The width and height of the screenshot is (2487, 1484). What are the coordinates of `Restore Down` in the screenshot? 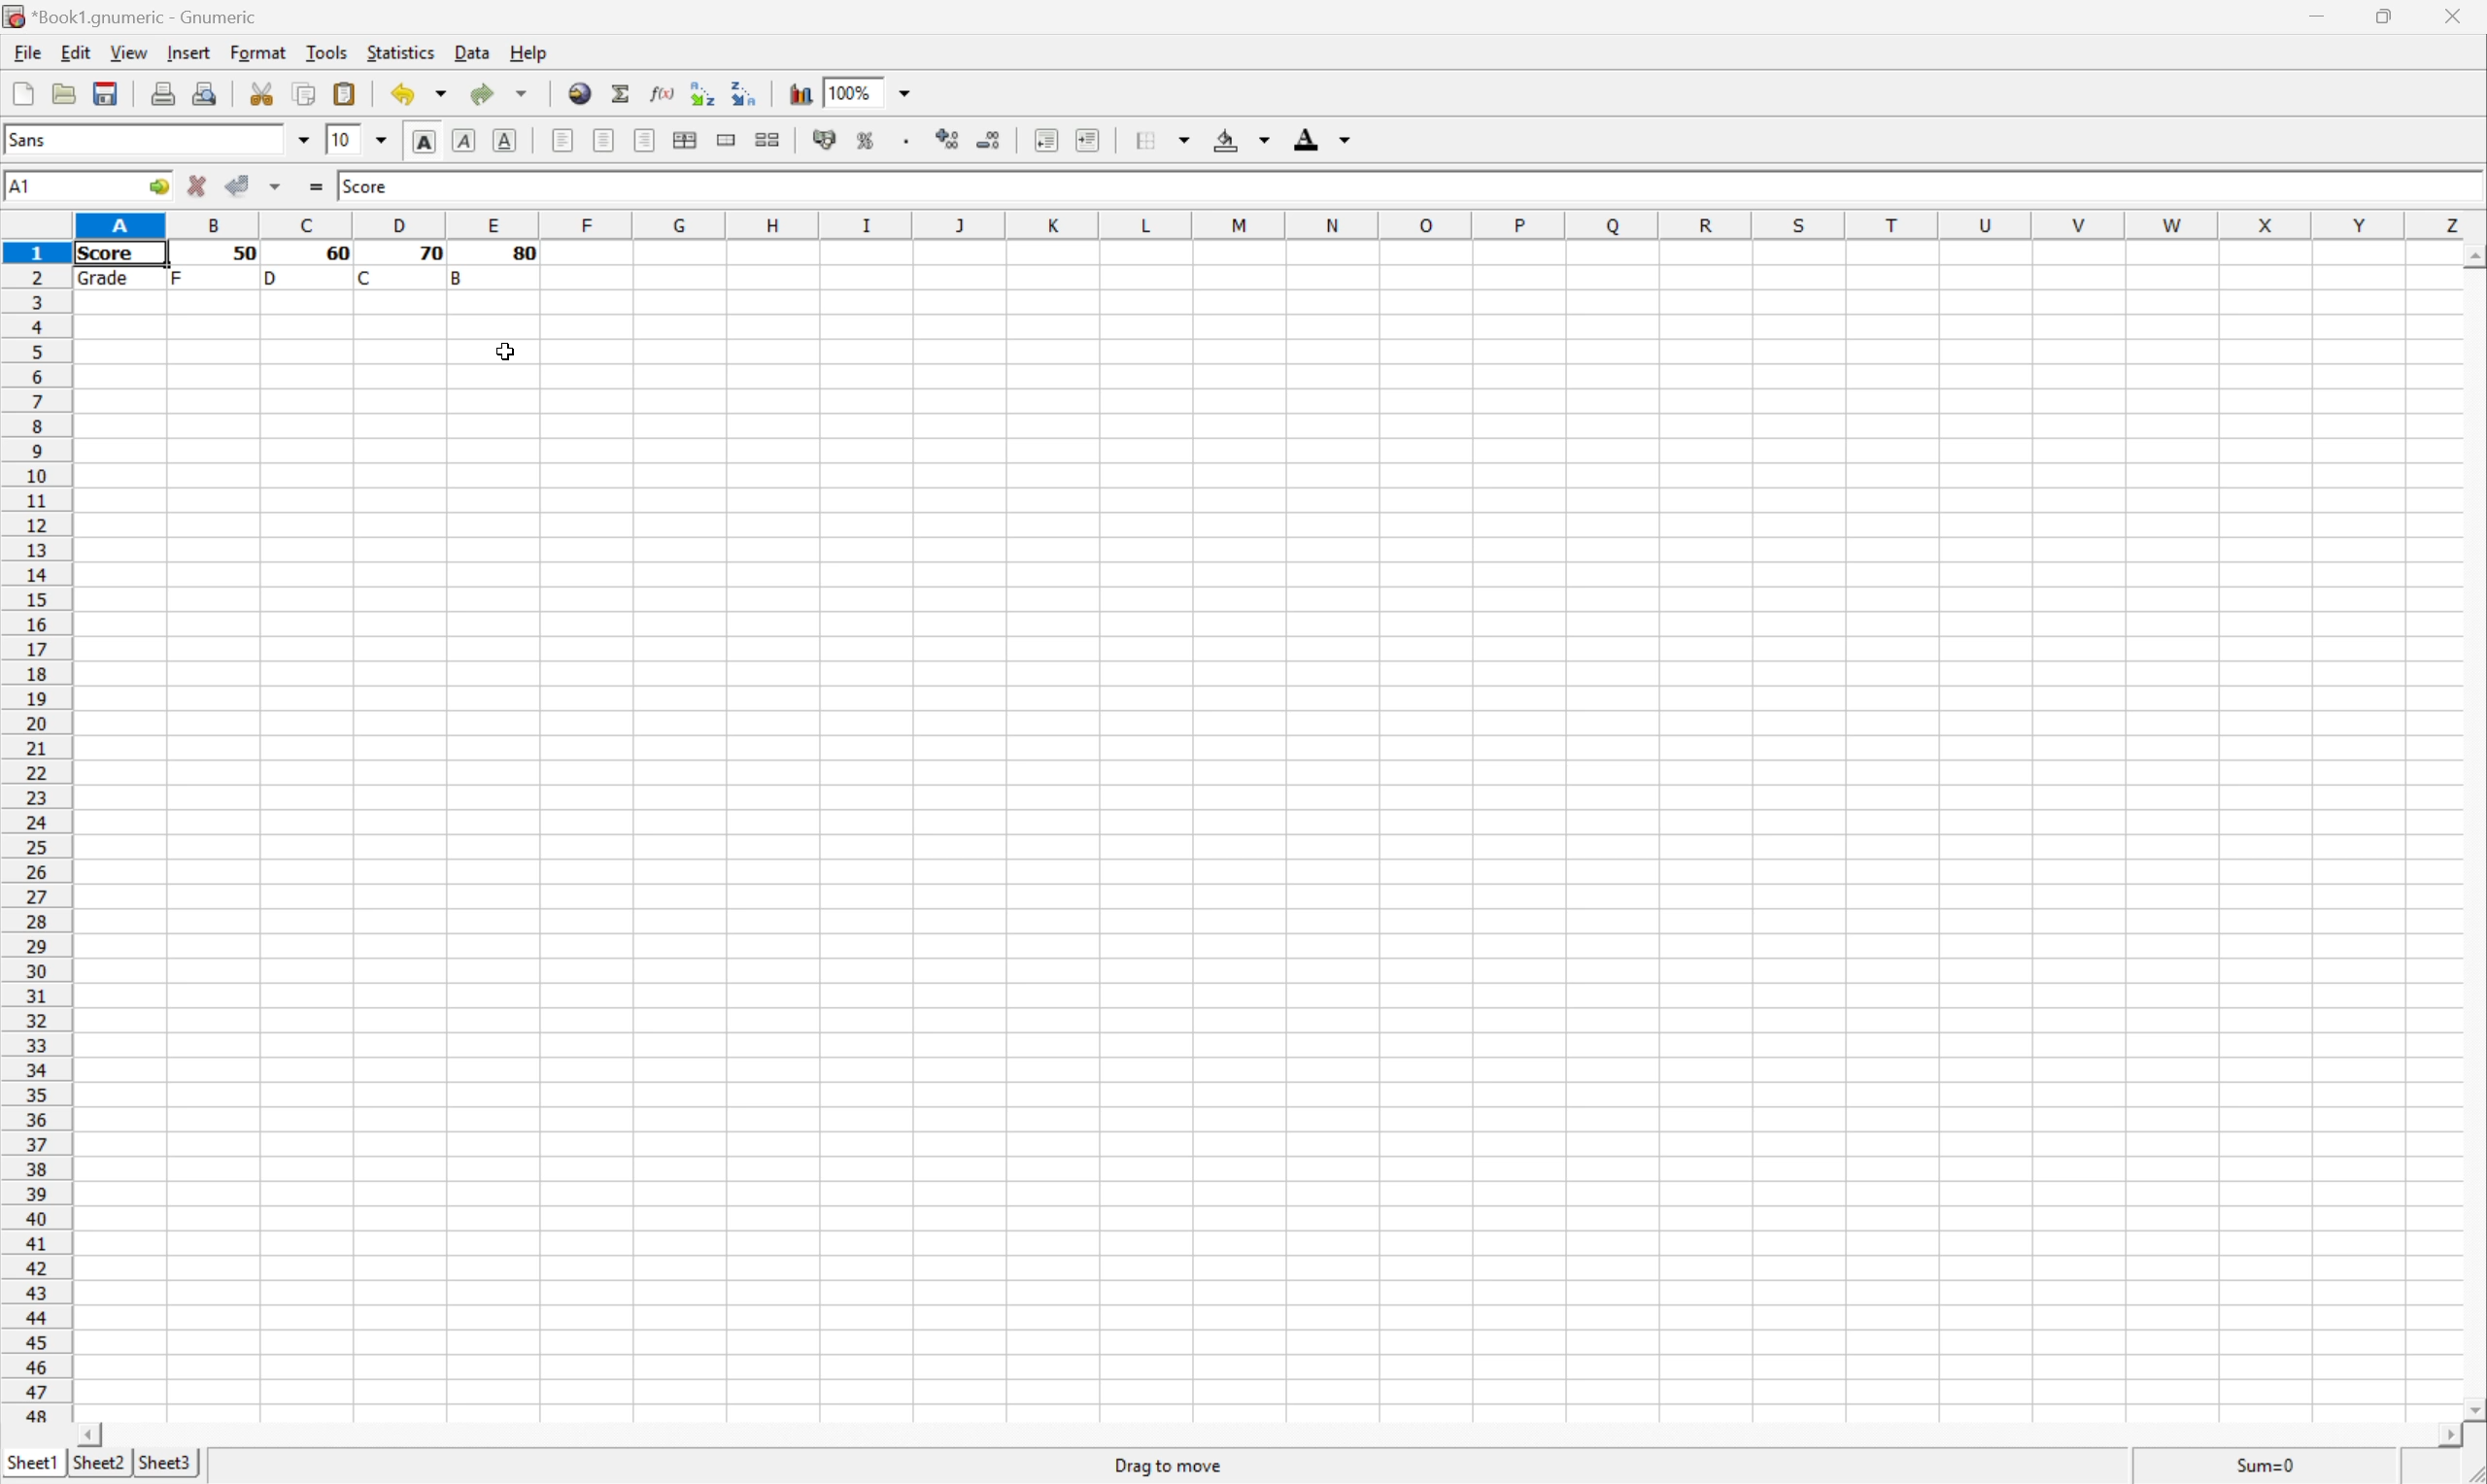 It's located at (2386, 18).